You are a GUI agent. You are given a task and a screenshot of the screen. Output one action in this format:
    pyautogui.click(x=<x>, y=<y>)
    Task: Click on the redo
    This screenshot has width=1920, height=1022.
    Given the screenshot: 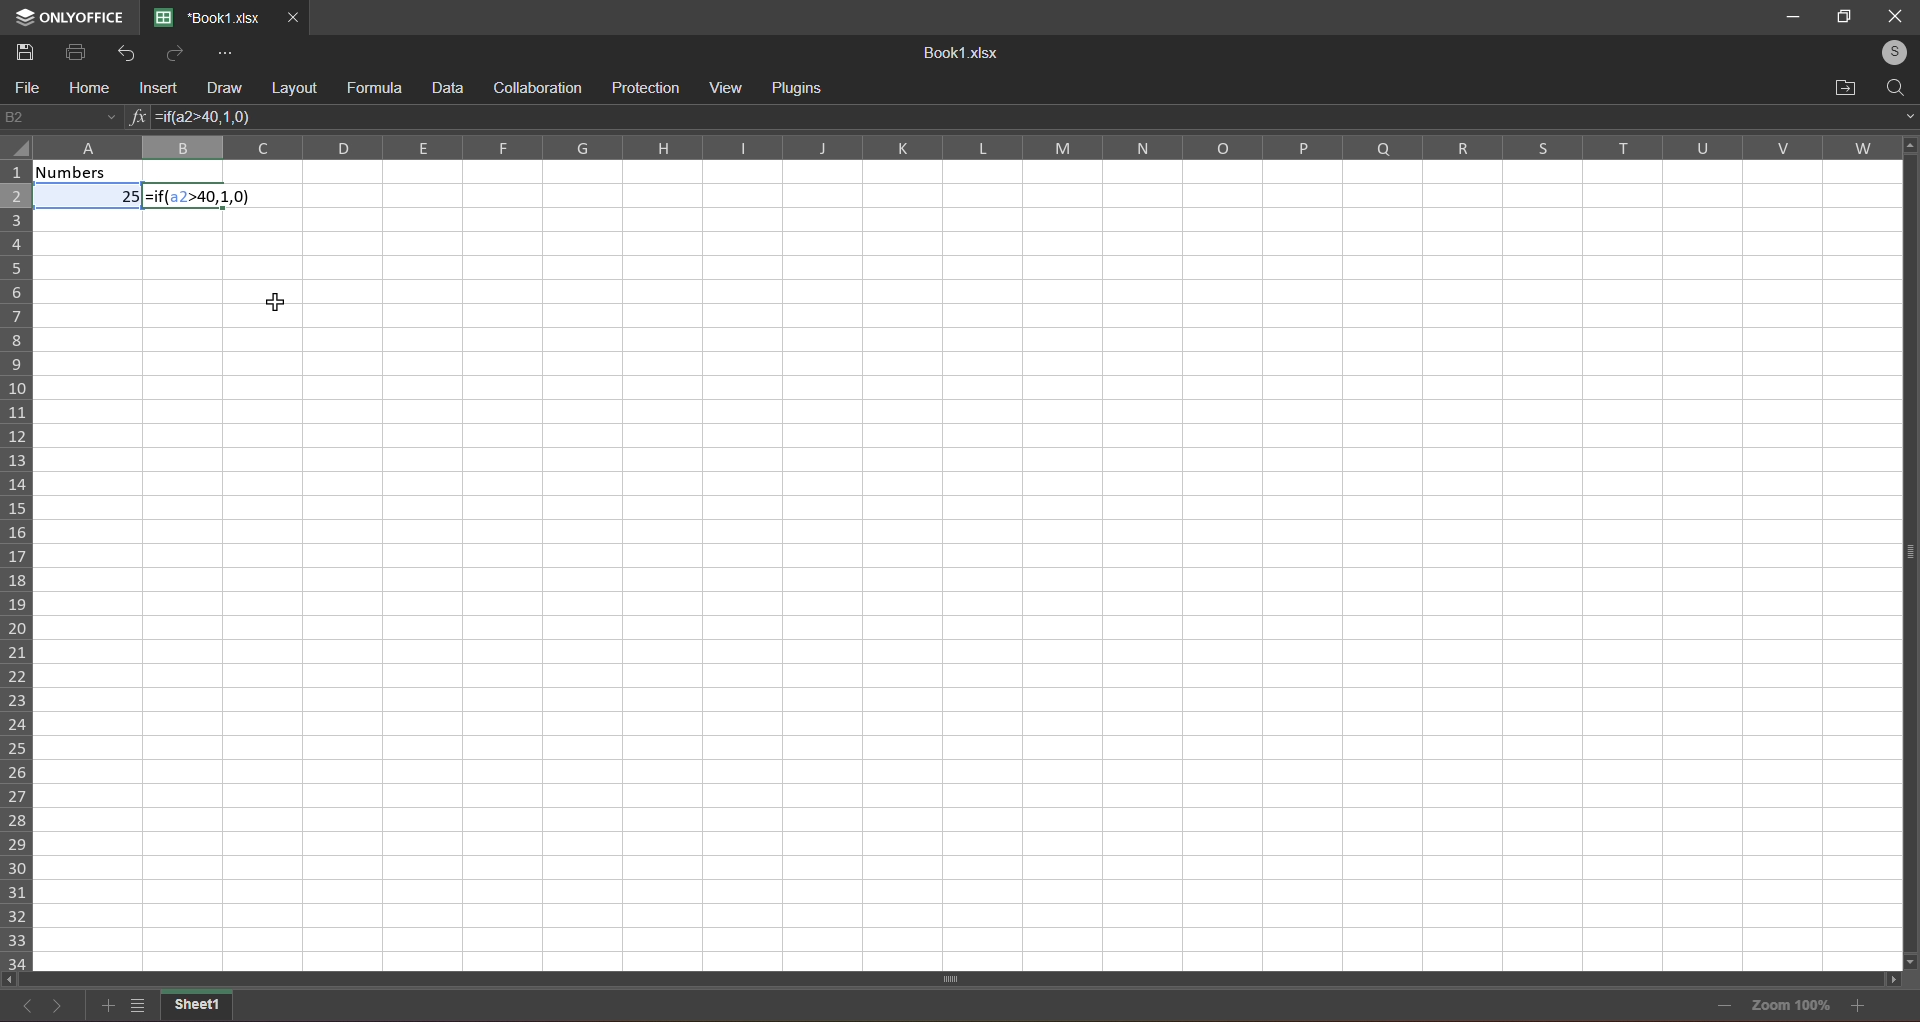 What is the action you would take?
    pyautogui.click(x=171, y=53)
    